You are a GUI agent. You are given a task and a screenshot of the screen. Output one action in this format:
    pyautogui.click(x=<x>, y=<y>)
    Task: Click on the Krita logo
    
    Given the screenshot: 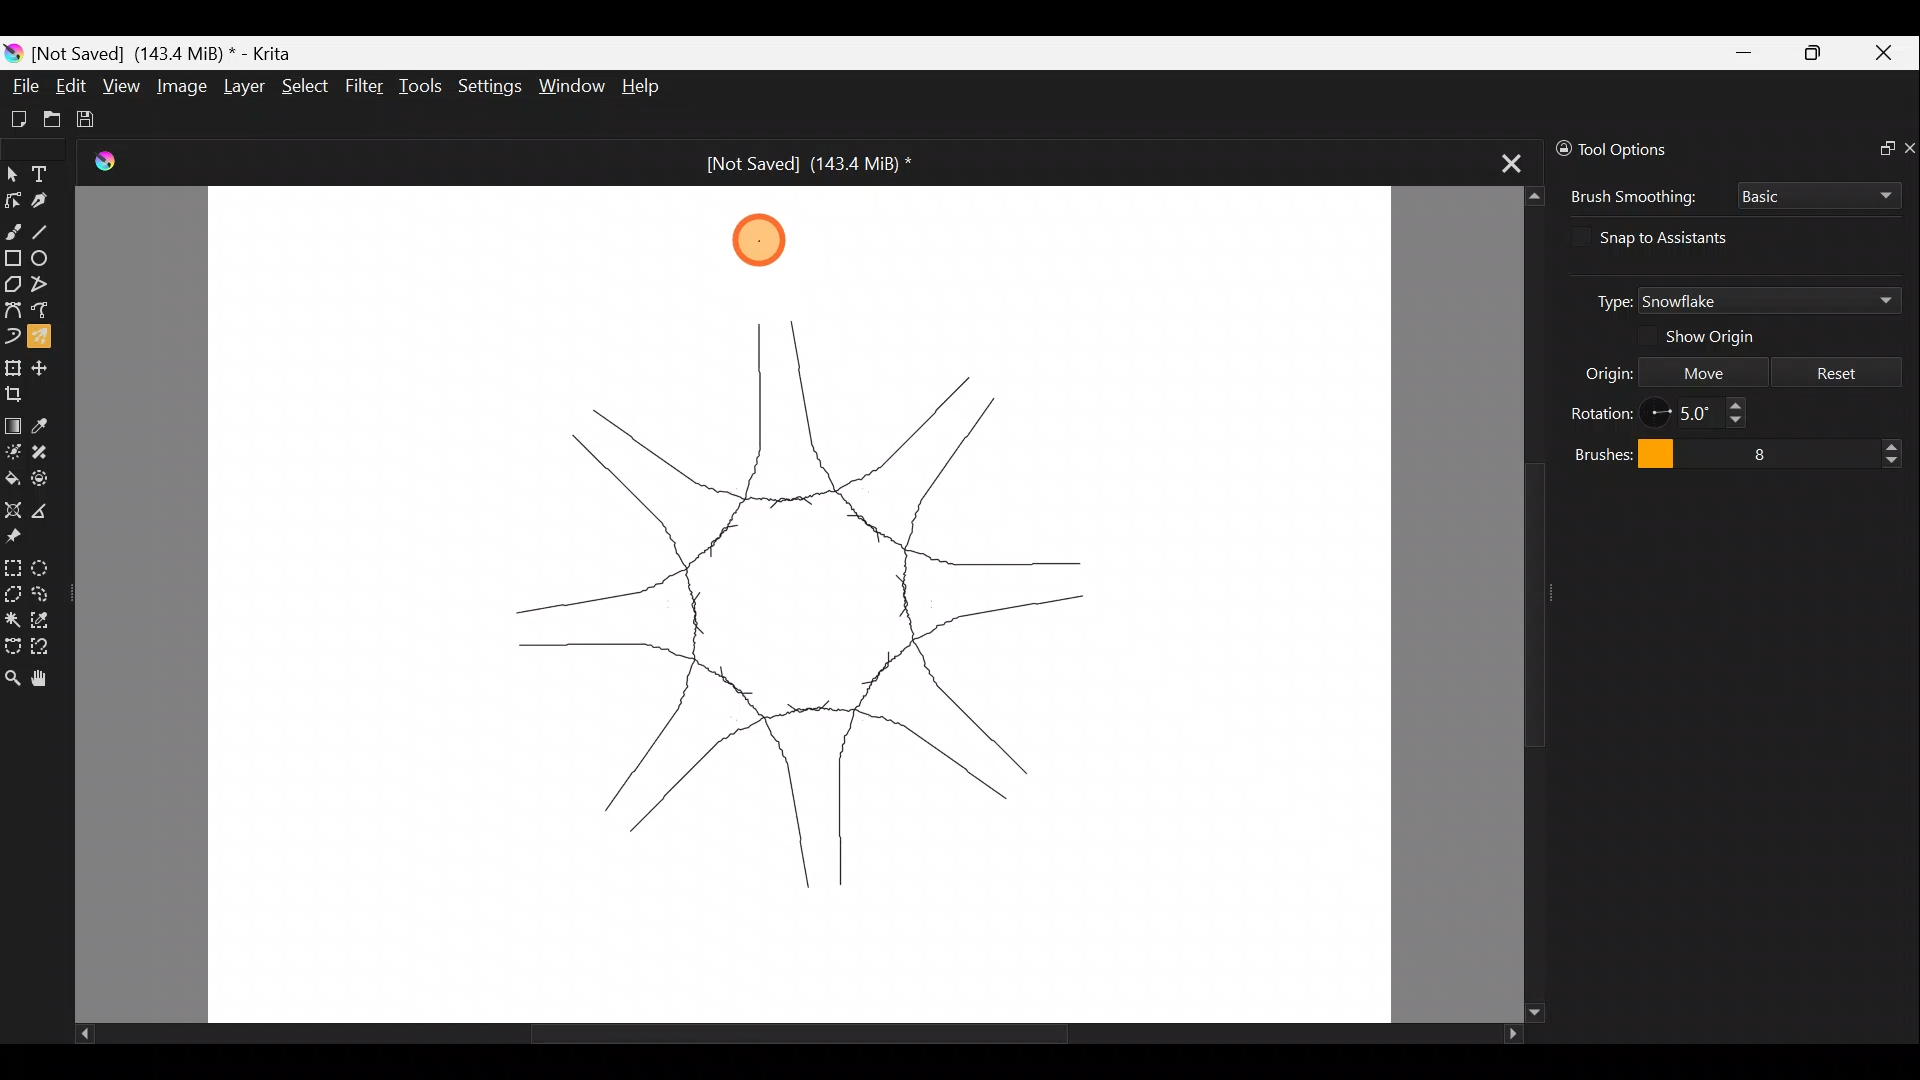 What is the action you would take?
    pyautogui.click(x=13, y=55)
    